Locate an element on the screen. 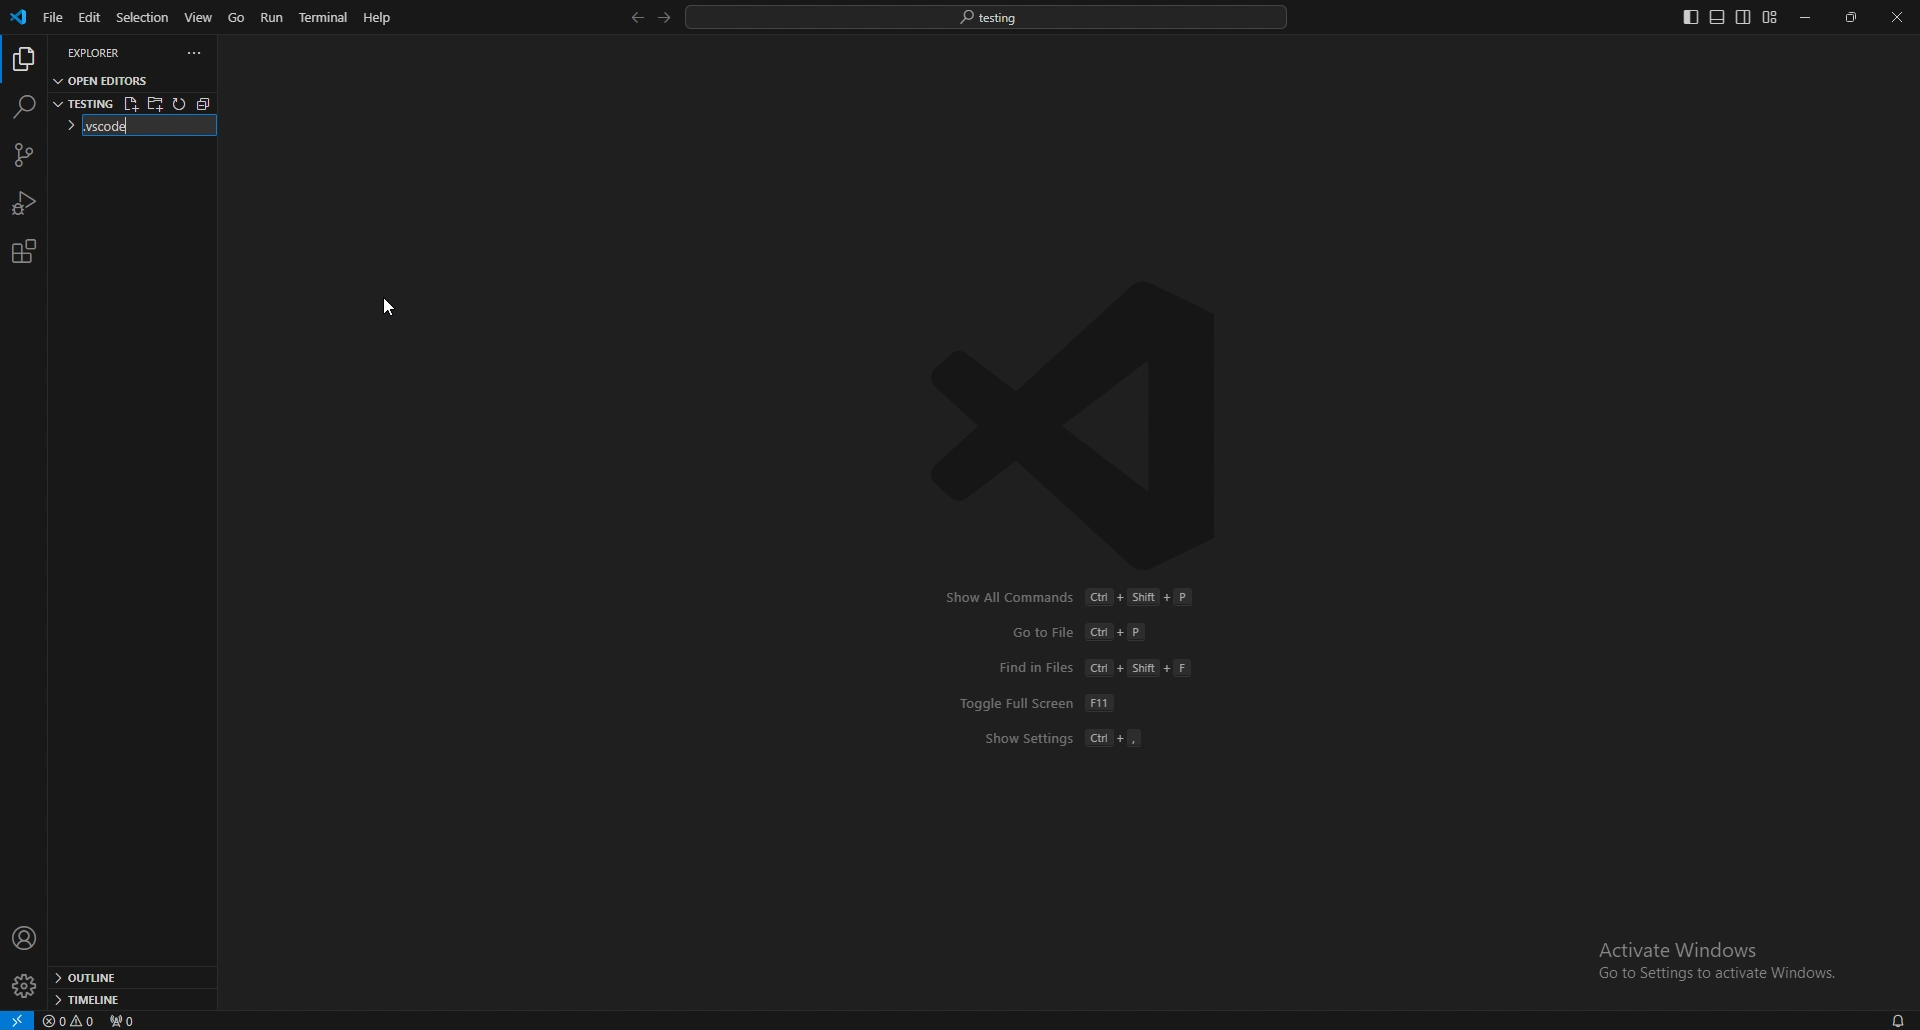  explorer is located at coordinates (106, 52).